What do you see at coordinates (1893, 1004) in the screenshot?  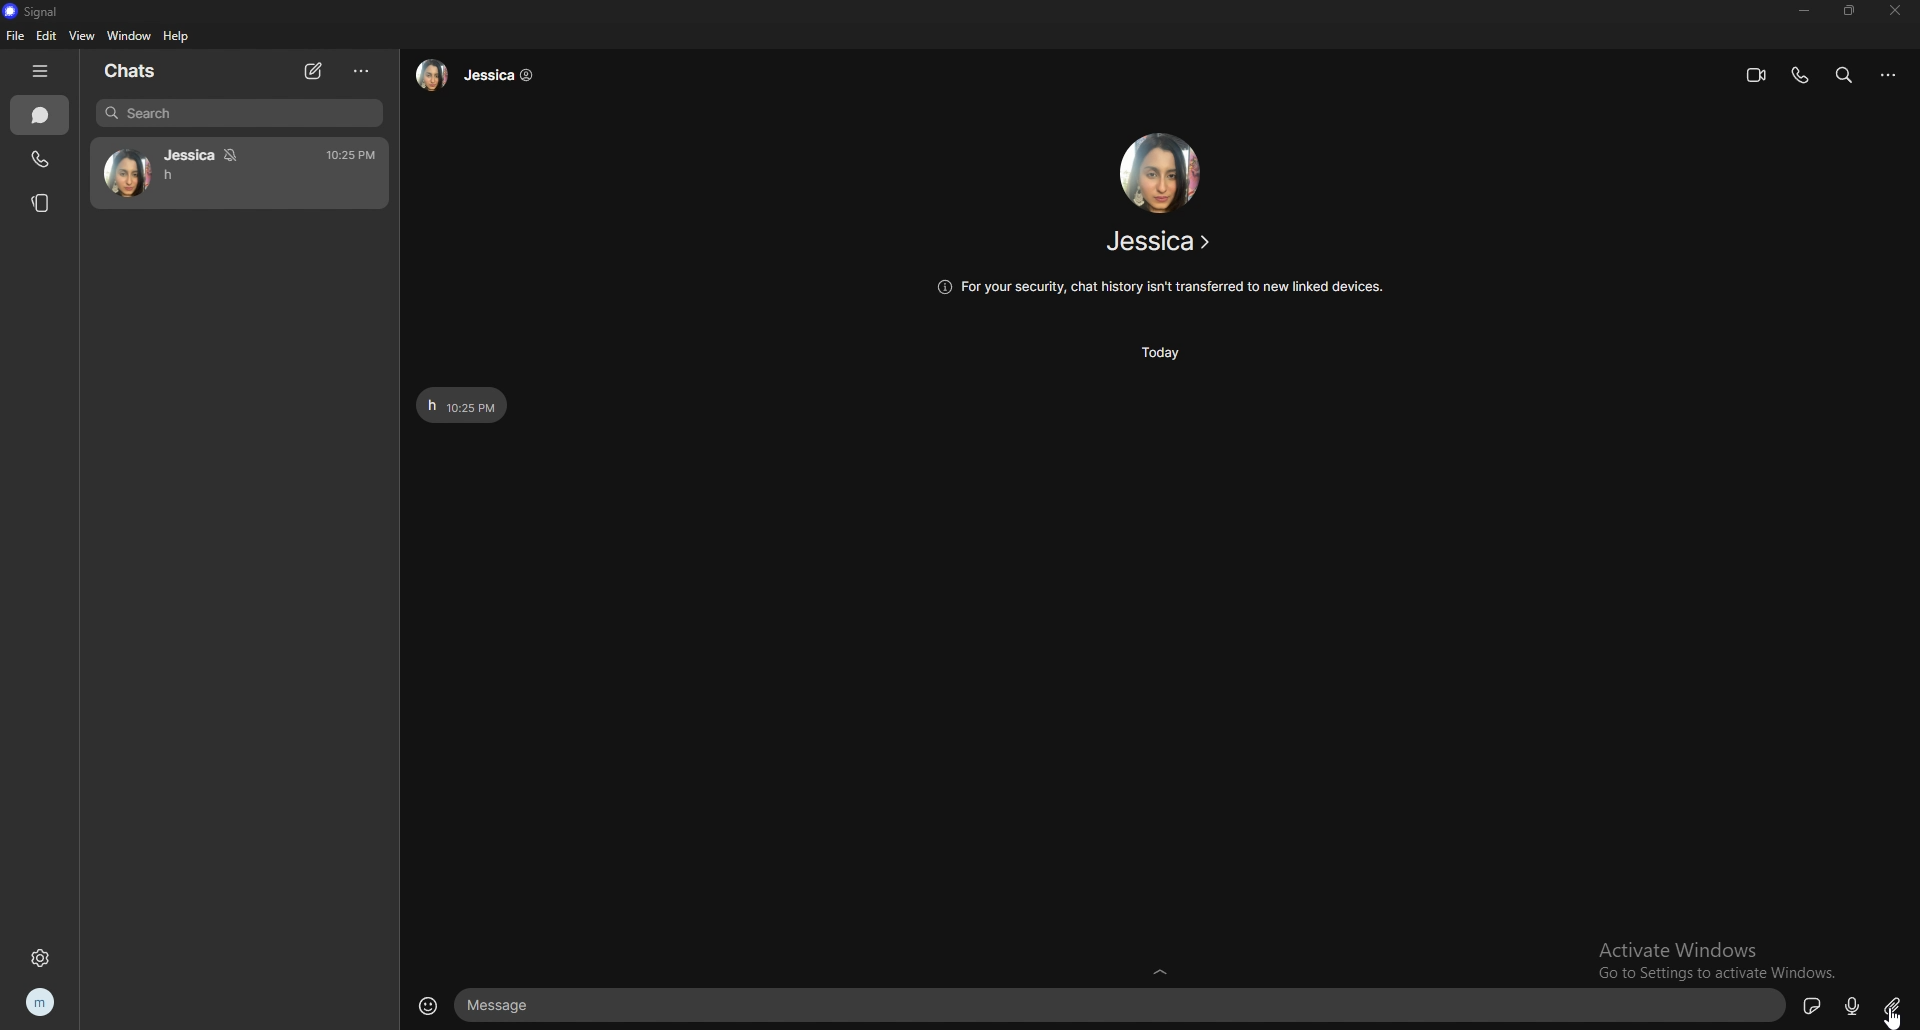 I see `attachment` at bounding box center [1893, 1004].